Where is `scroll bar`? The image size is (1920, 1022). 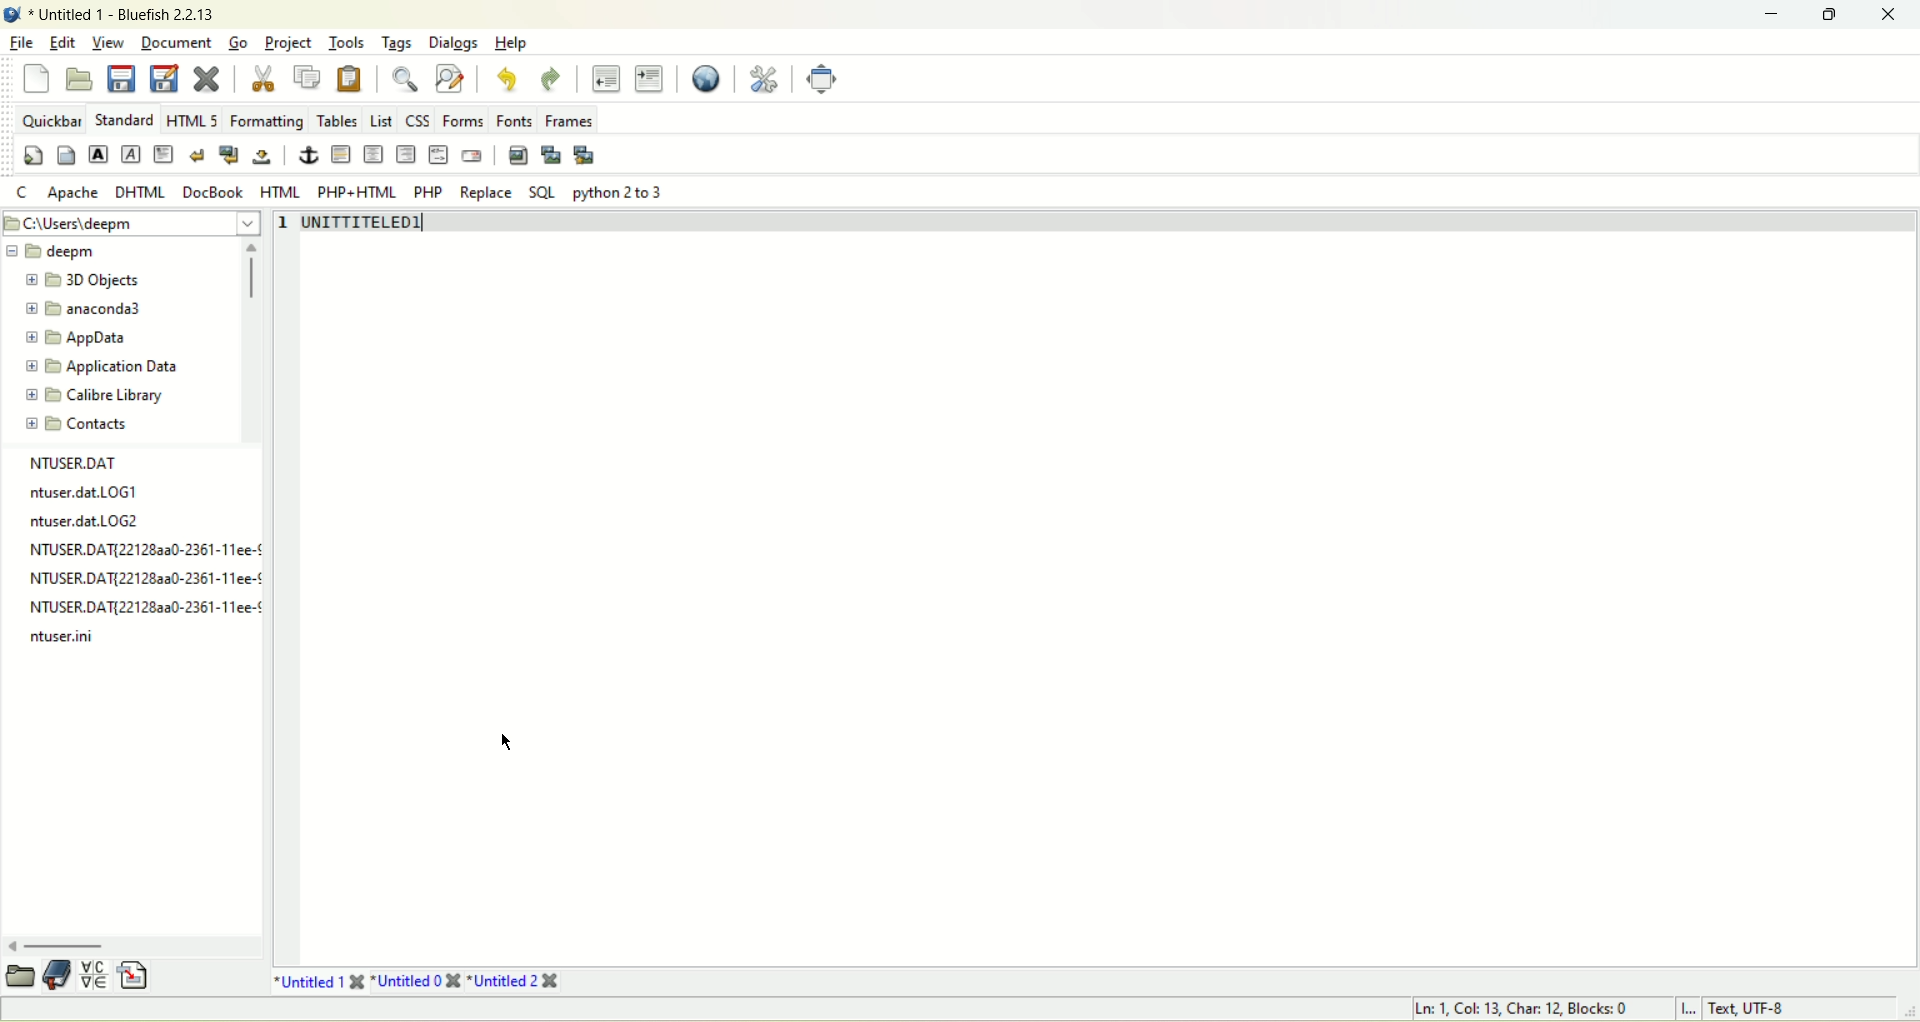 scroll bar is located at coordinates (89, 941).